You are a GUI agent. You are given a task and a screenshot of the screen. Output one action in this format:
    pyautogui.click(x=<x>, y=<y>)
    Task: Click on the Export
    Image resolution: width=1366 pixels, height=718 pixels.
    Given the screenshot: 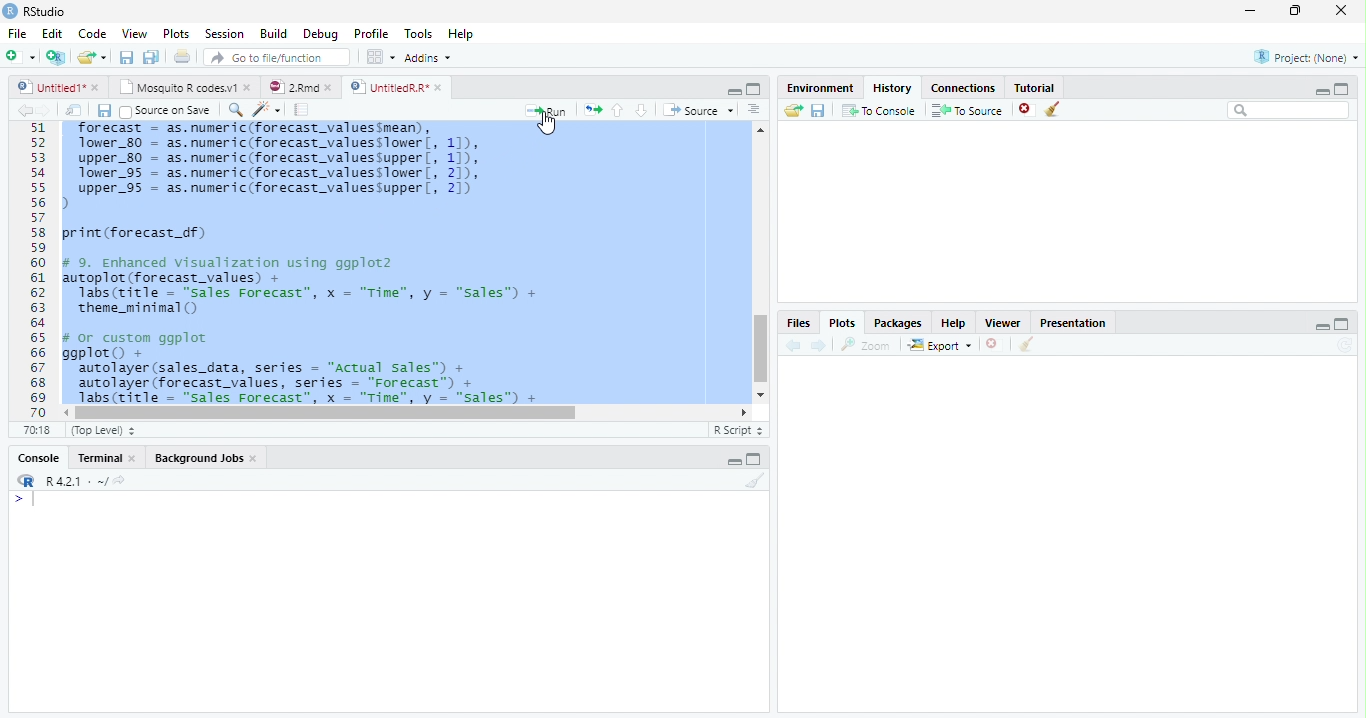 What is the action you would take?
    pyautogui.click(x=940, y=345)
    